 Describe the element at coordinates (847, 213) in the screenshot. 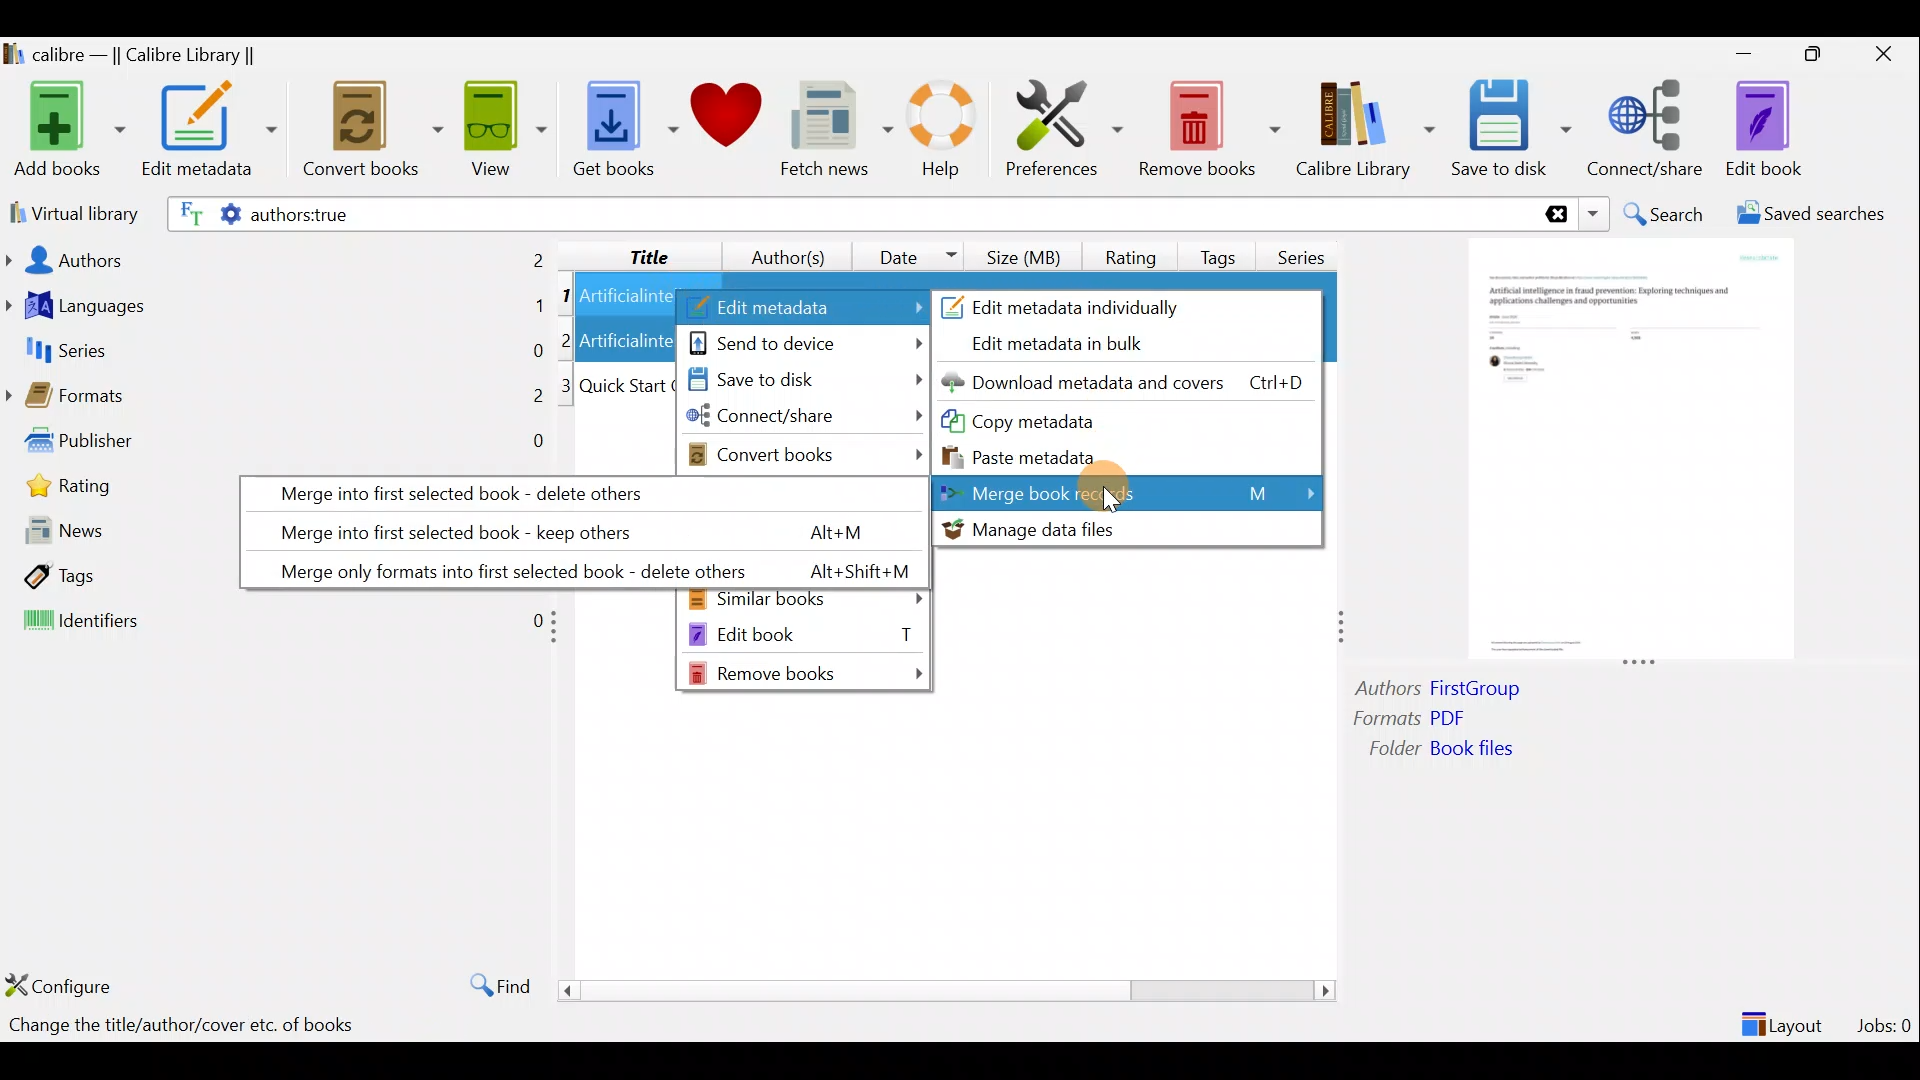

I see `Search by - authors:true` at that location.